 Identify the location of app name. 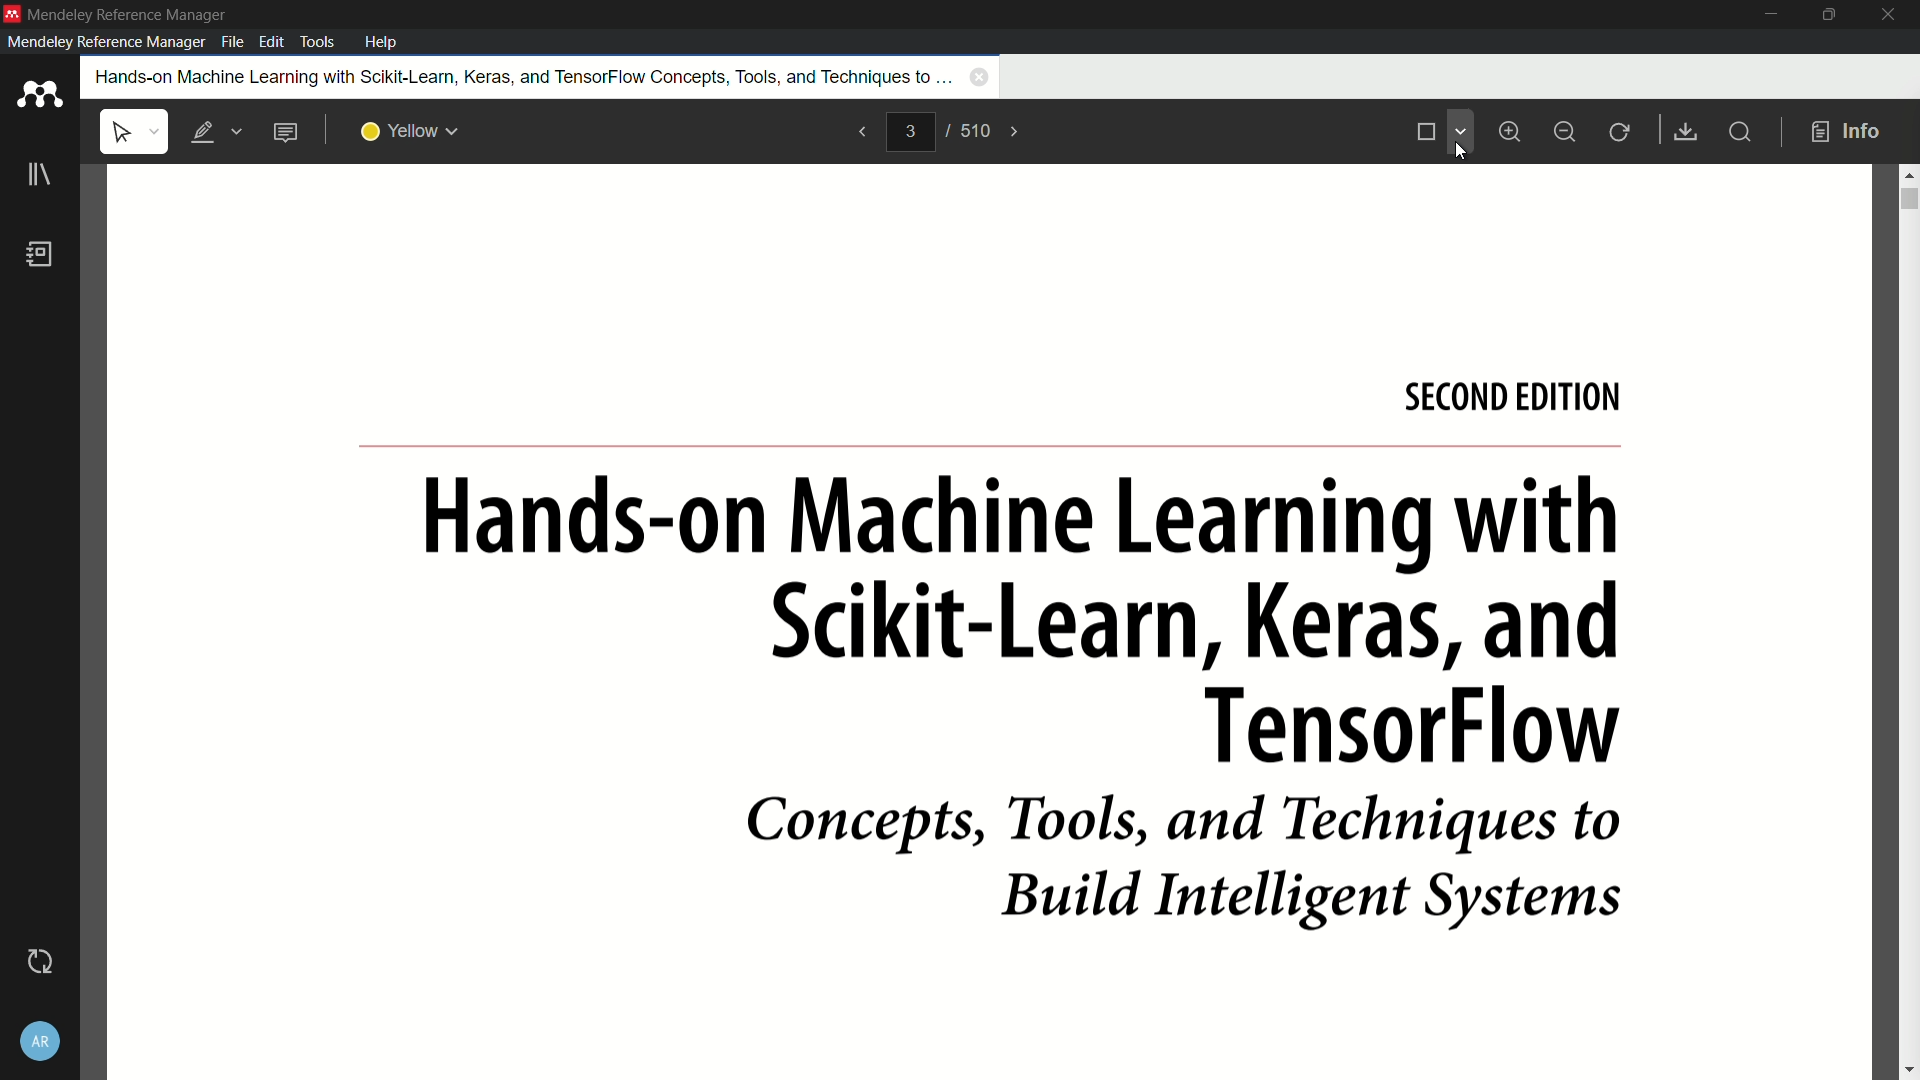
(127, 12).